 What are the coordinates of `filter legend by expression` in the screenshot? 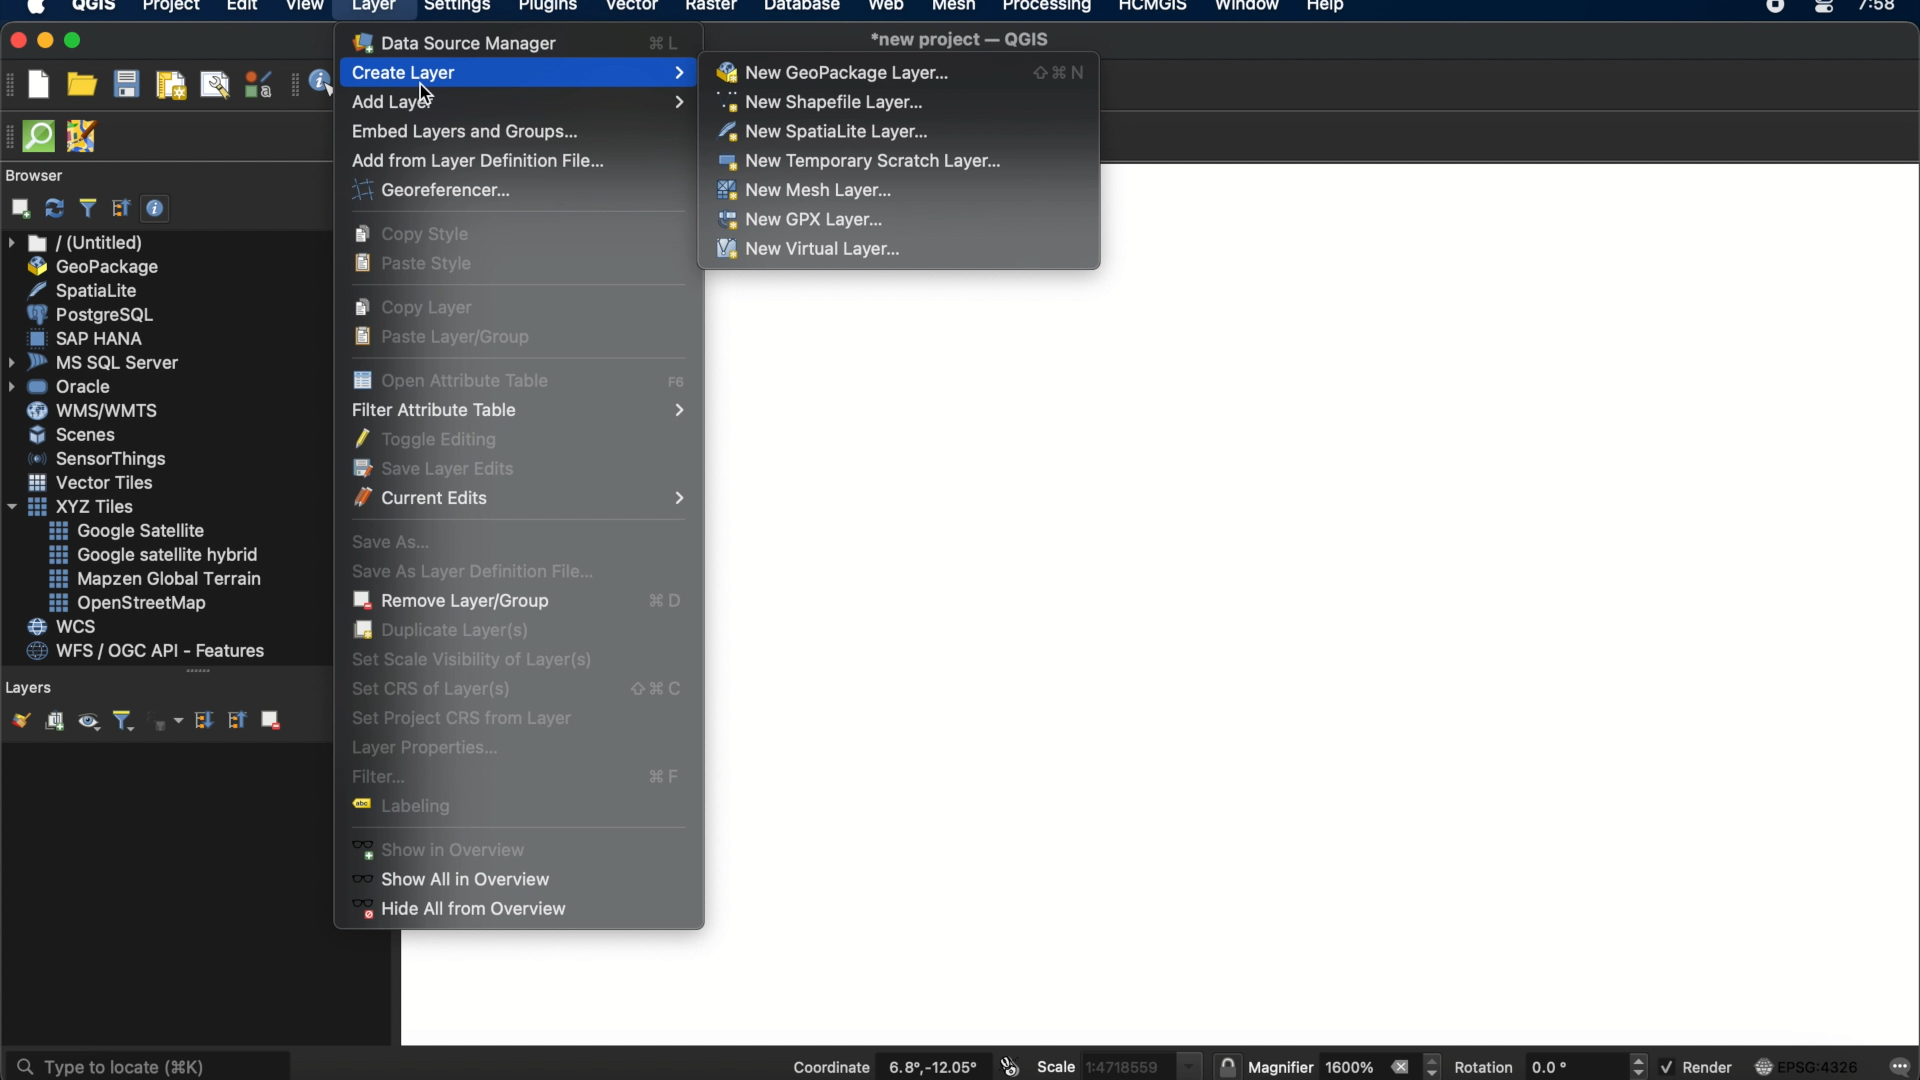 It's located at (167, 721).